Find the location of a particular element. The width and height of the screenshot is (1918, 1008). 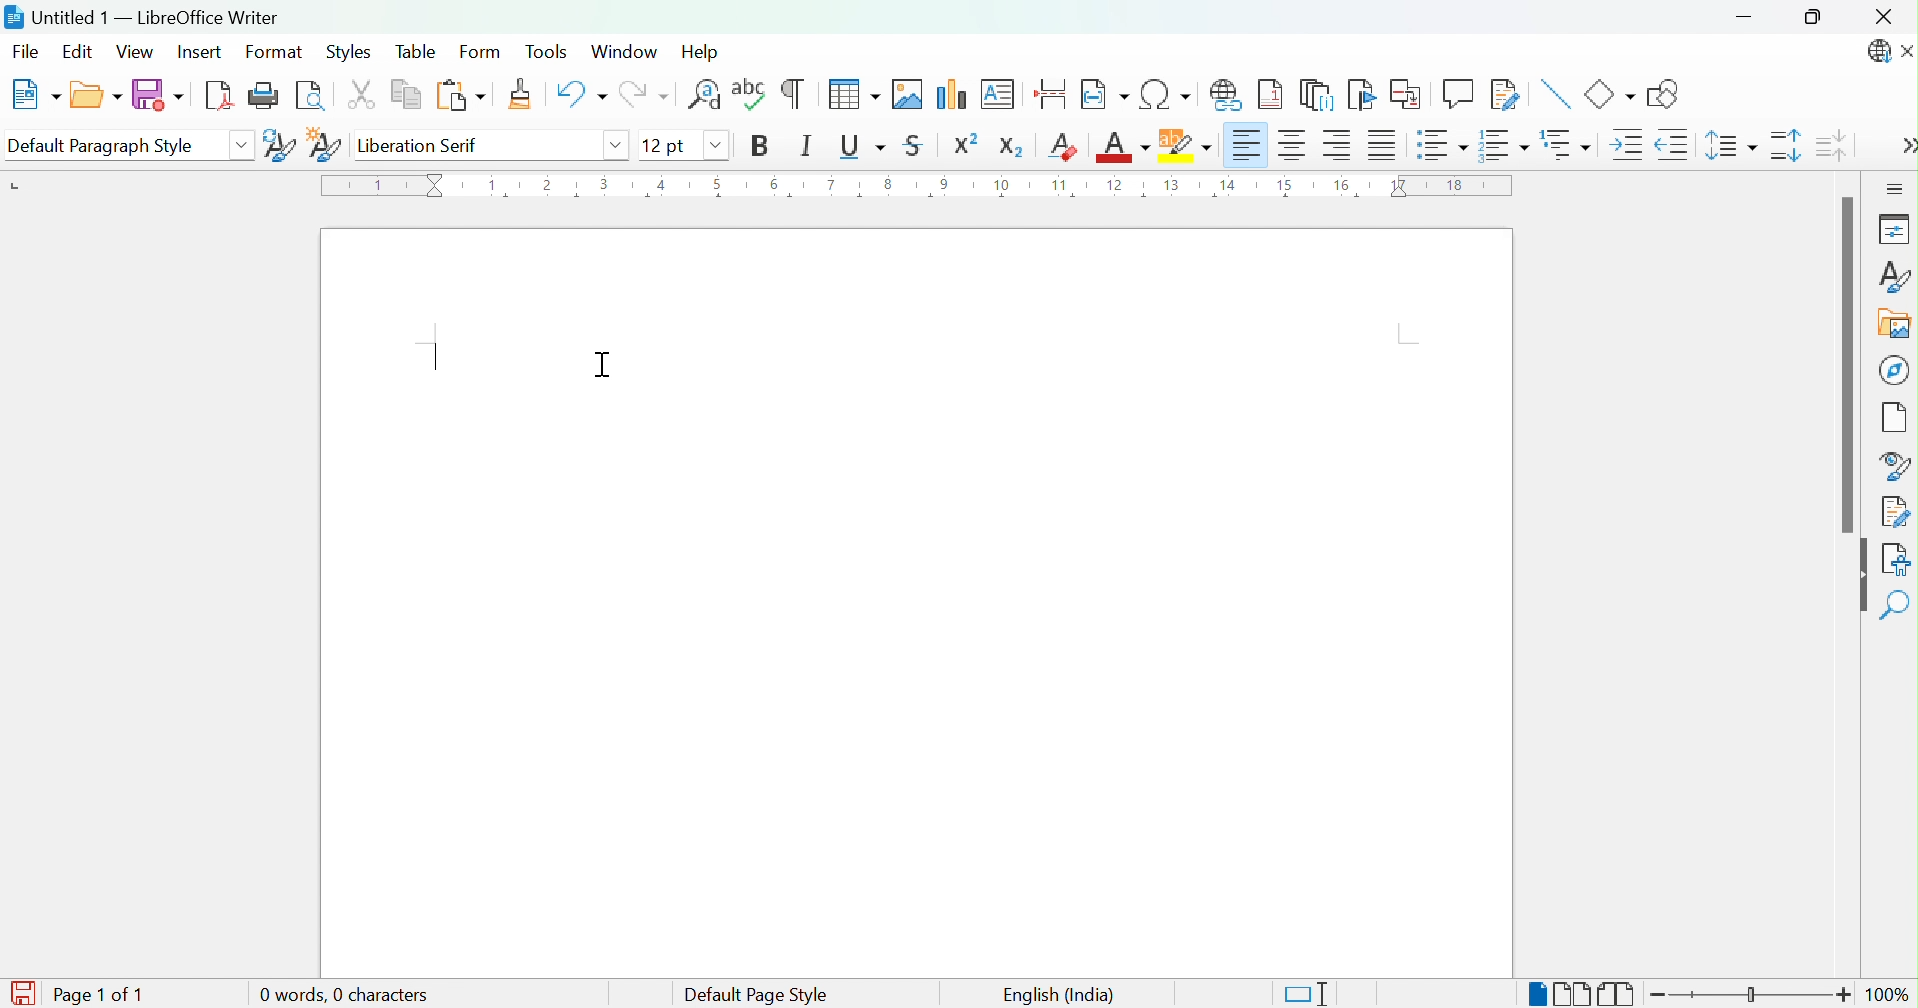

Redo is located at coordinates (643, 96).